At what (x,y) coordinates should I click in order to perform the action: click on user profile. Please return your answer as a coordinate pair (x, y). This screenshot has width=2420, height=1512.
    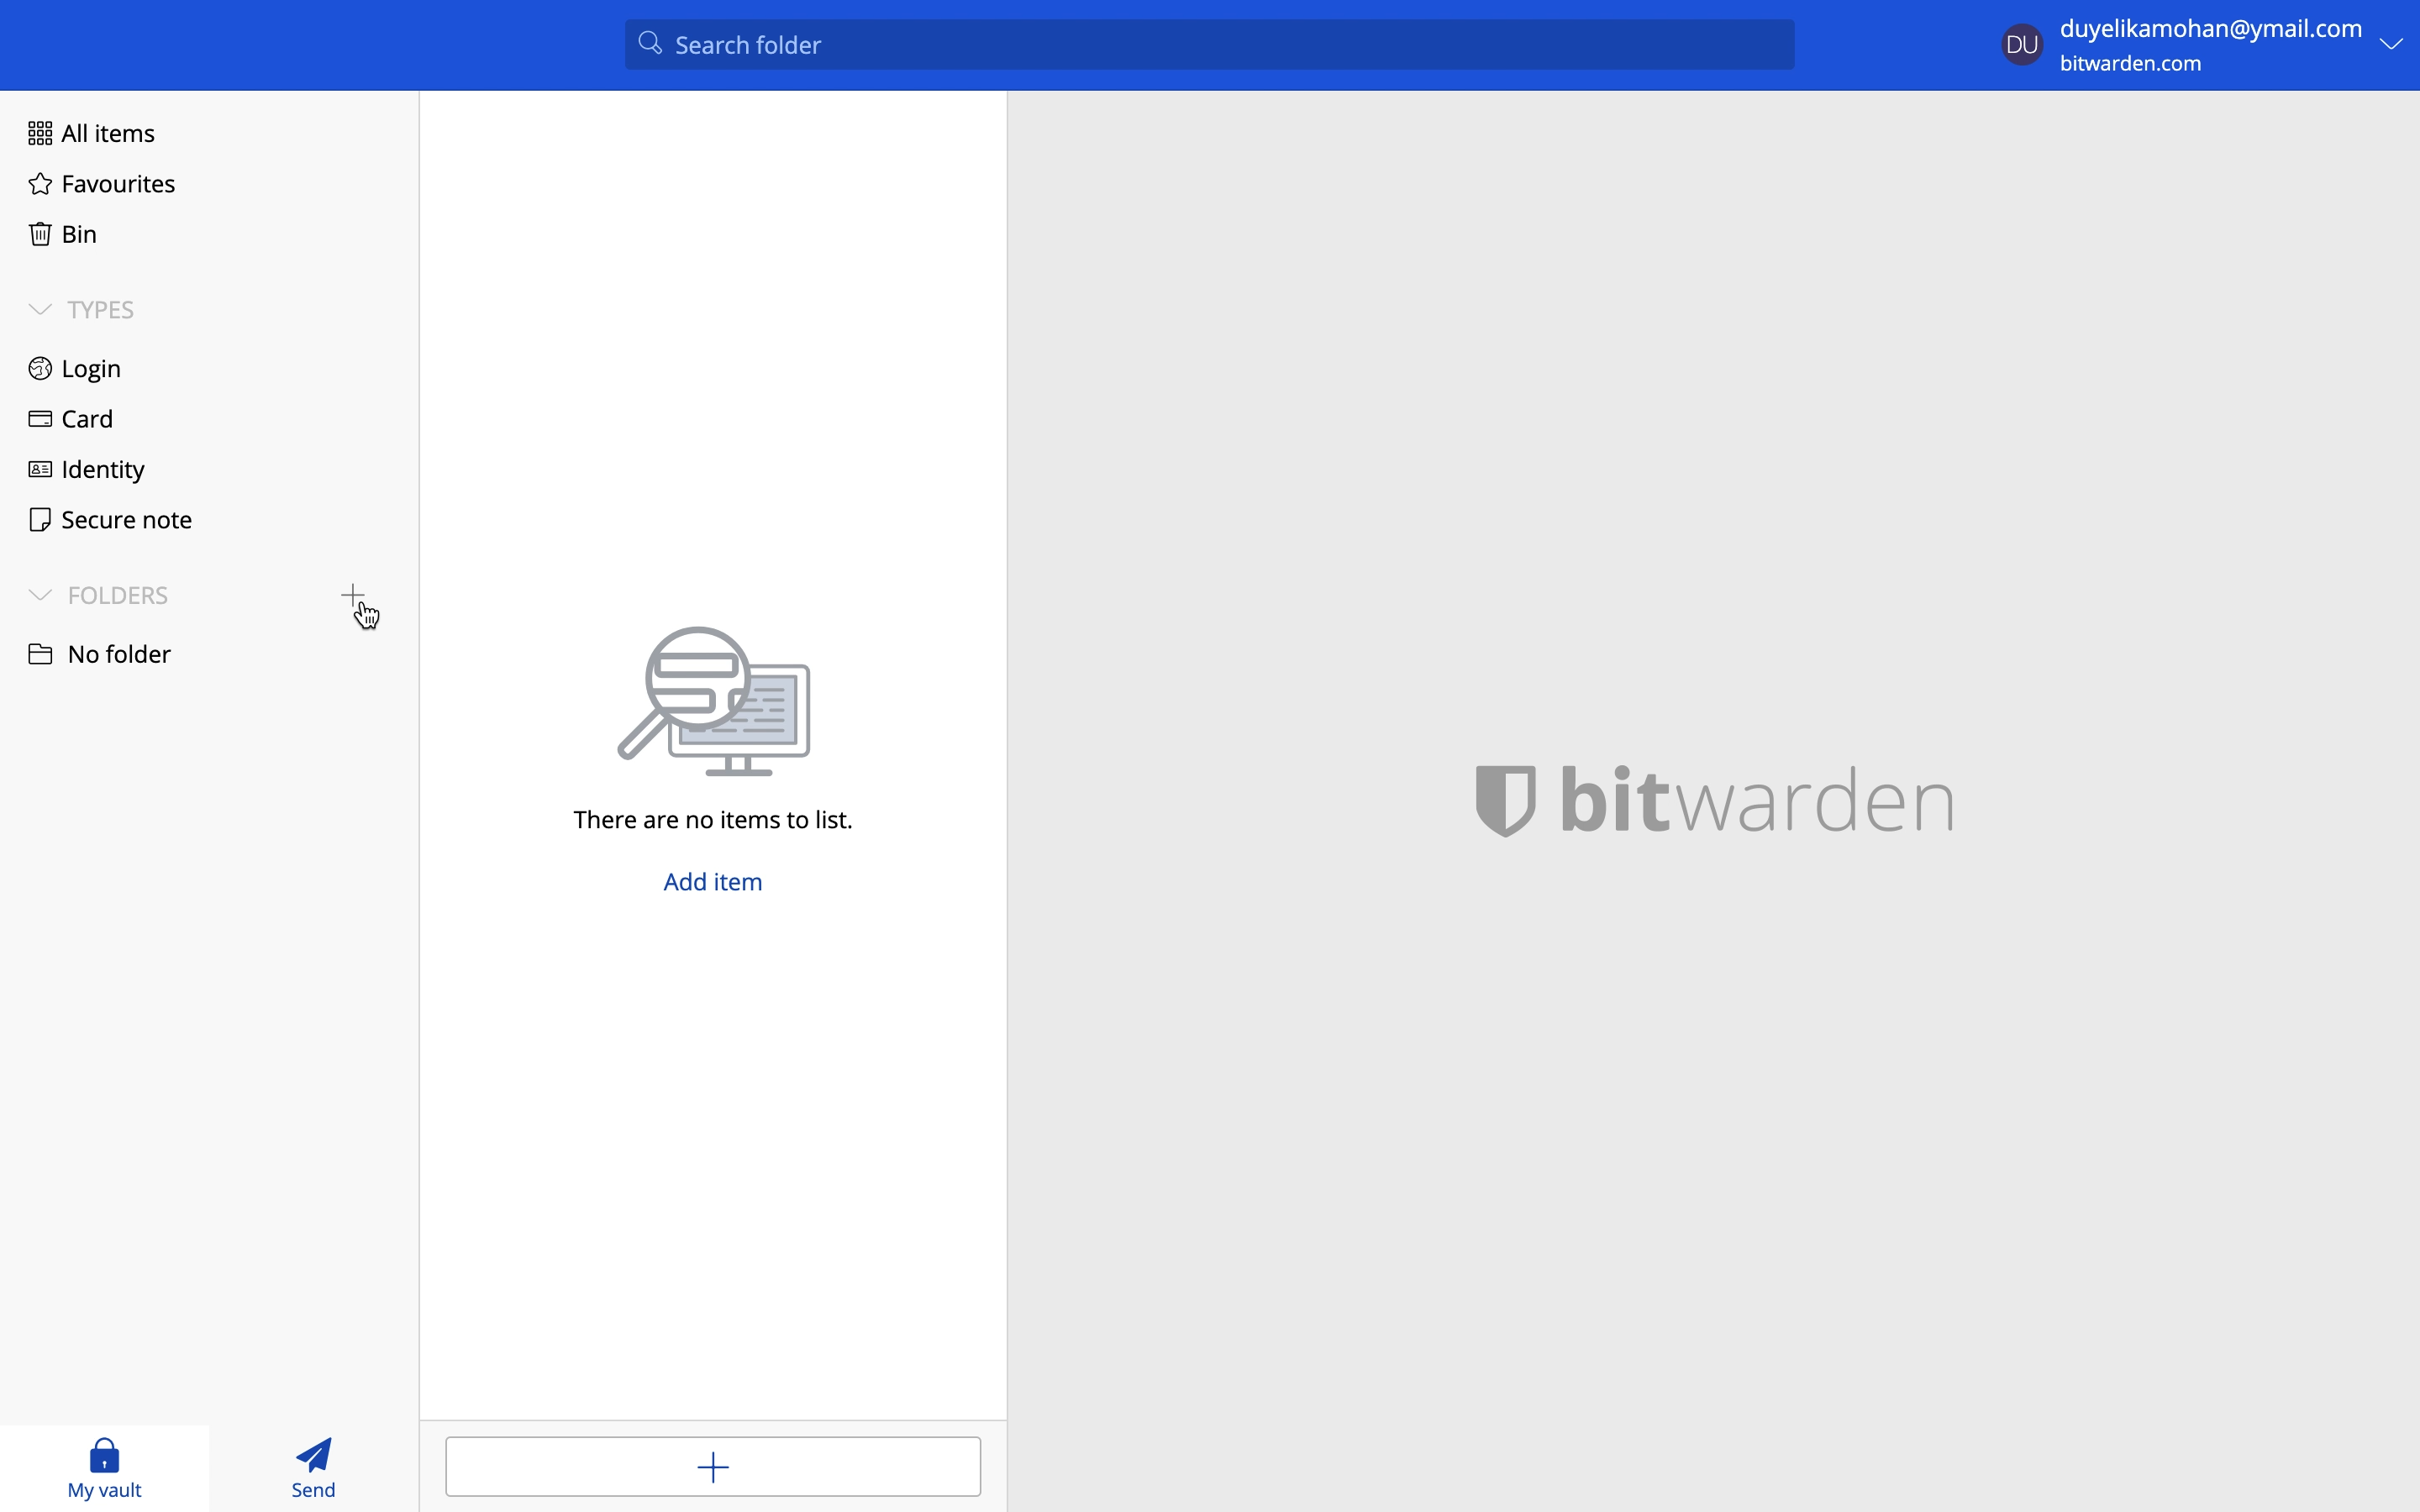
    Looking at the image, I should click on (2022, 41).